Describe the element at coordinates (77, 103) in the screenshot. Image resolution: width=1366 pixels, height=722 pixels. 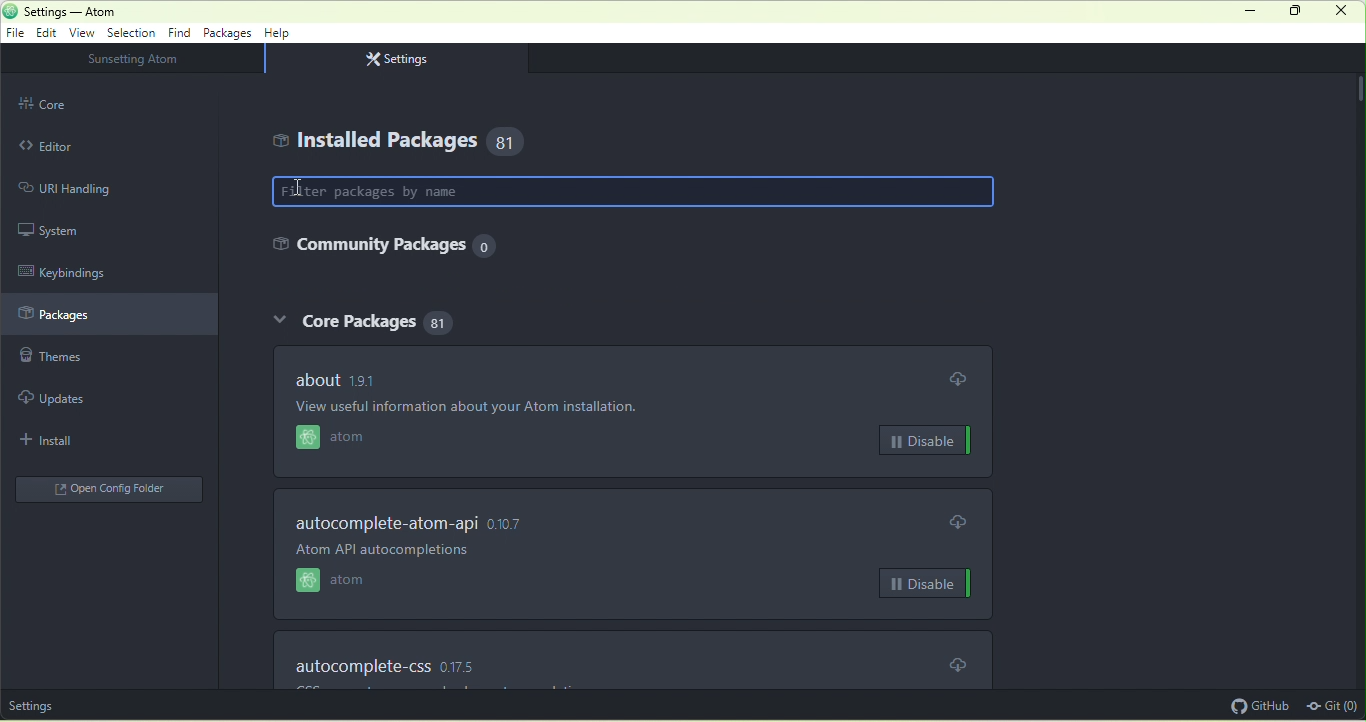
I see `core` at that location.